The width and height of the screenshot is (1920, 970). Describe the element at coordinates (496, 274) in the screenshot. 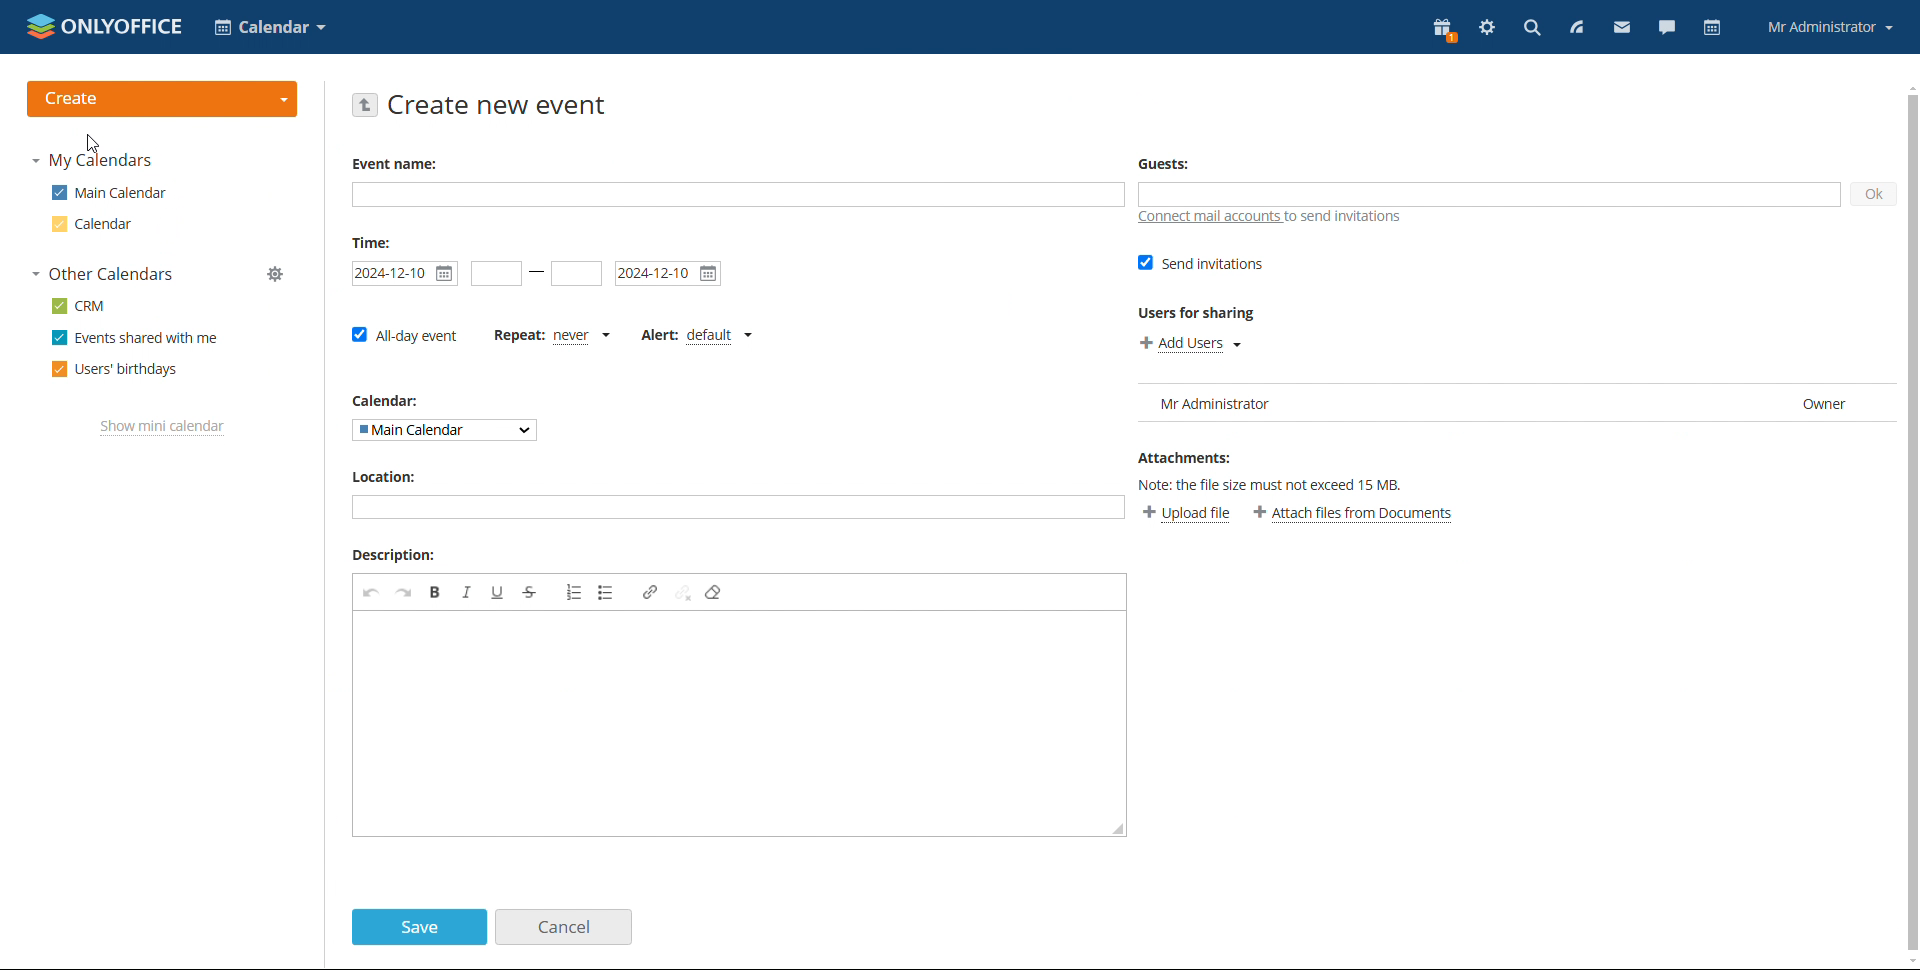

I see `start date` at that location.